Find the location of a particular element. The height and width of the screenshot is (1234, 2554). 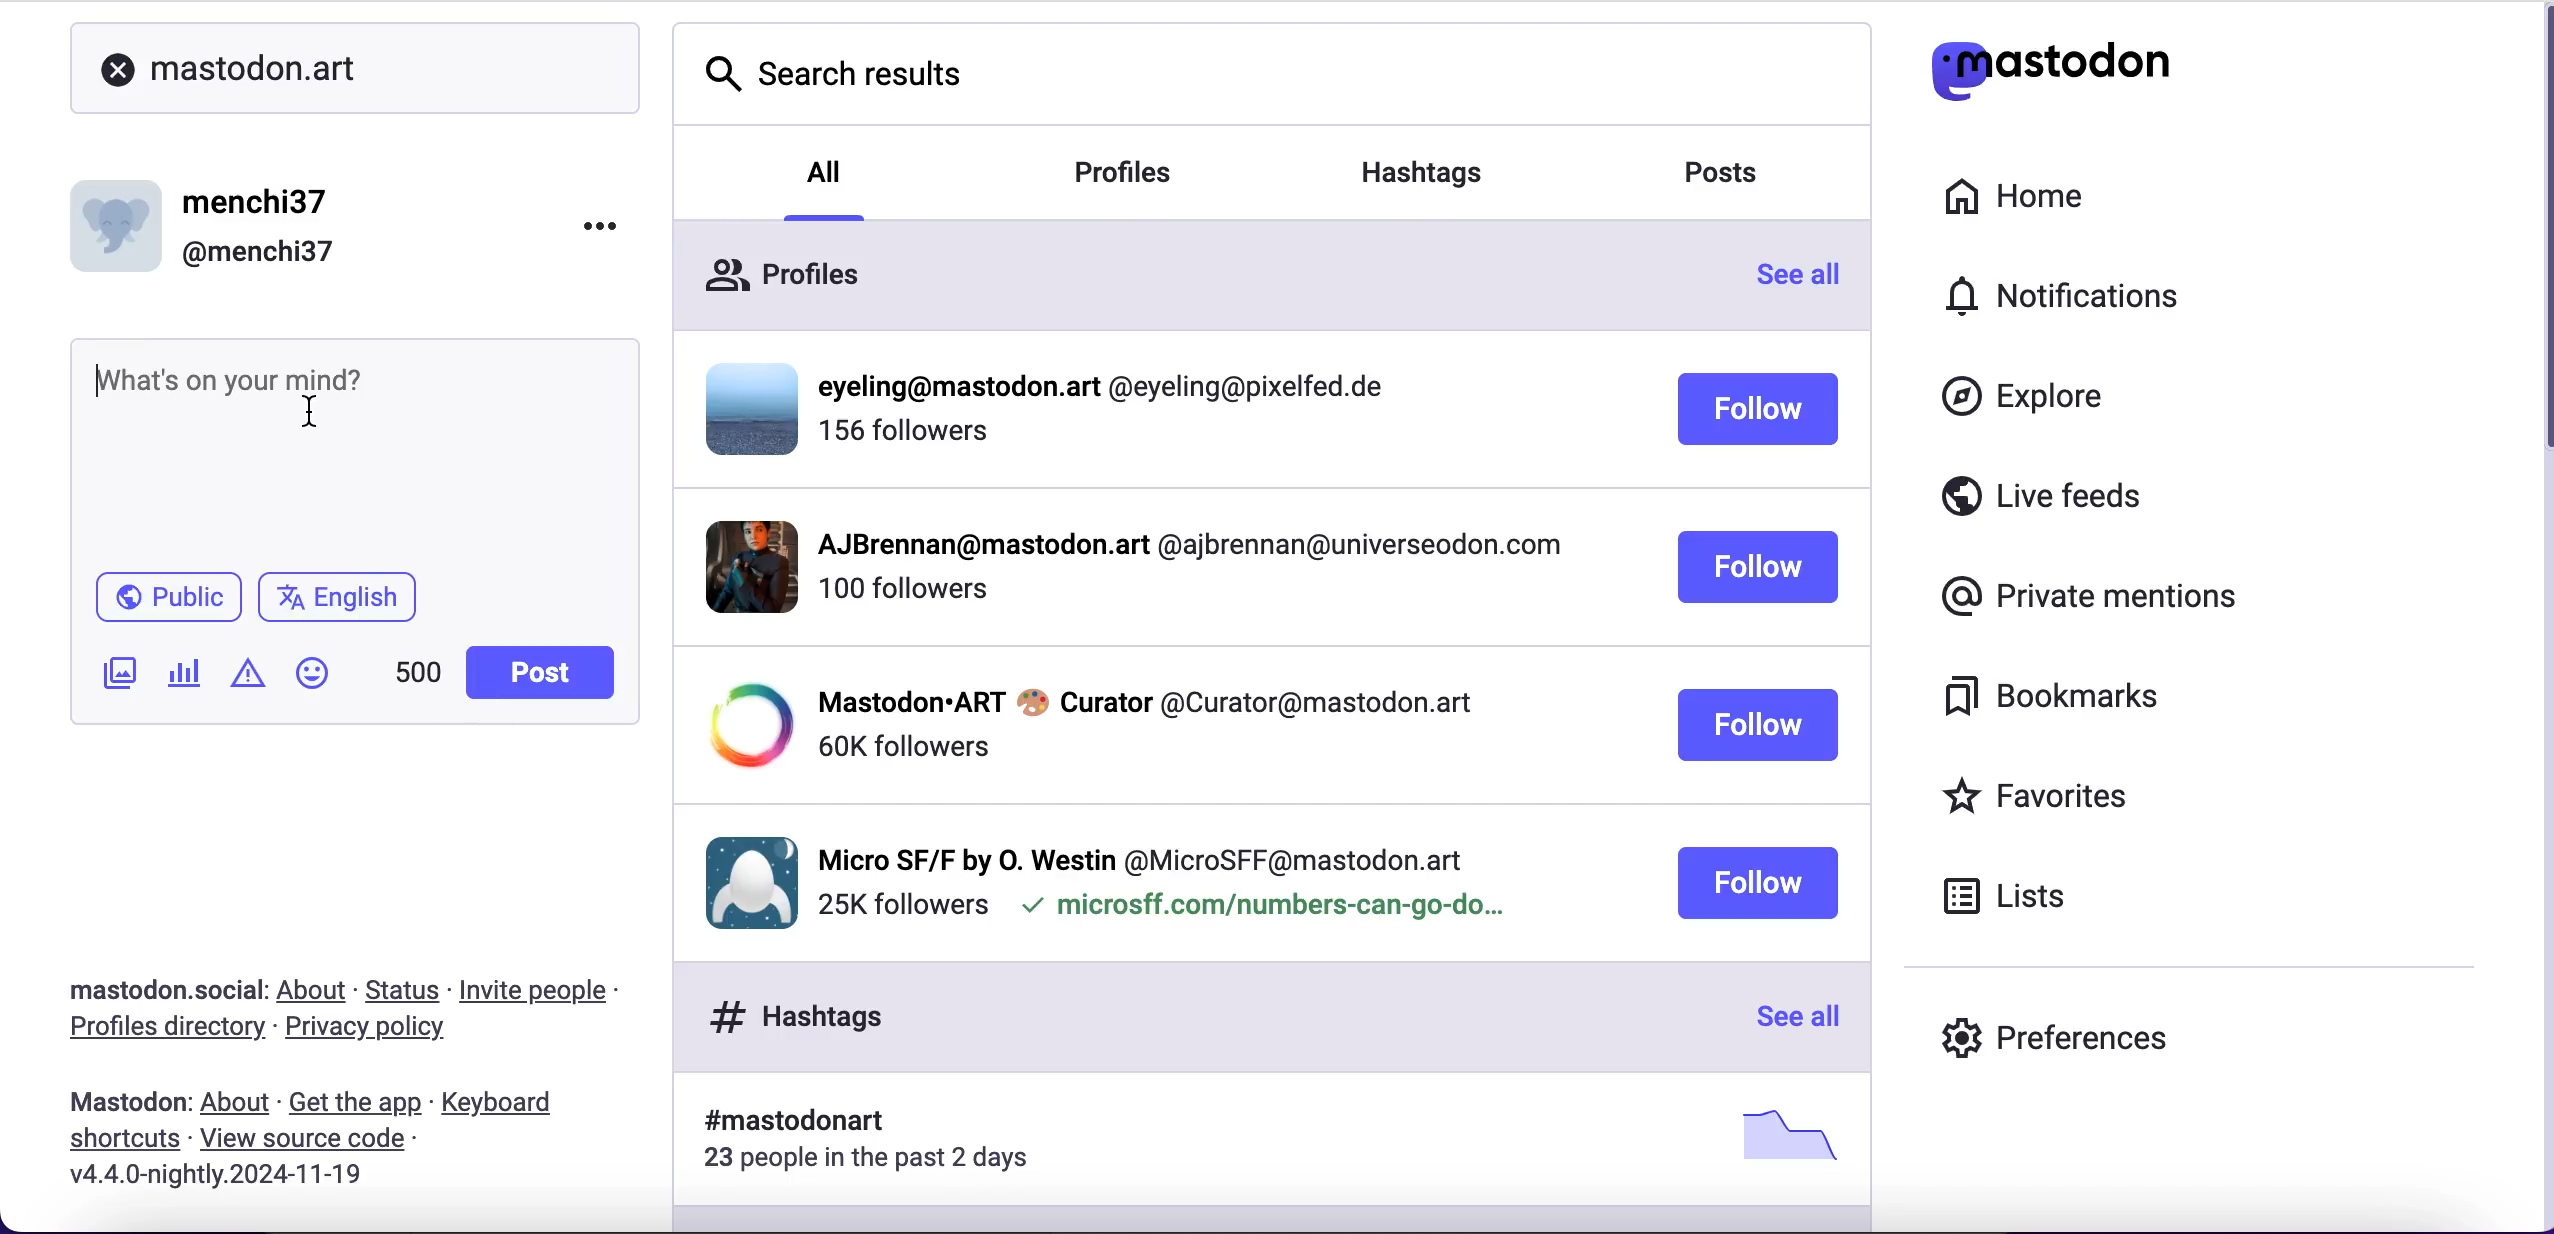

2024-11-19 is located at coordinates (248, 1179).